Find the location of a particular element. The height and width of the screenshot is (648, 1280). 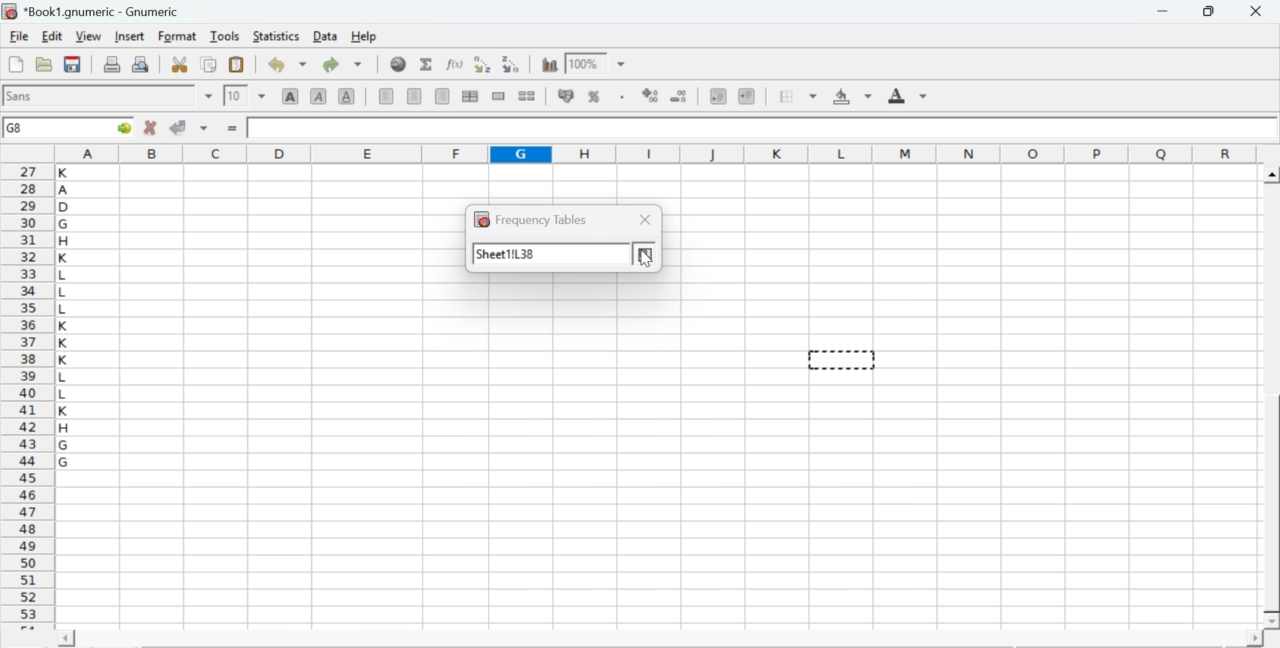

Sort the selected region in ascending order based on the first column selected is located at coordinates (485, 64).